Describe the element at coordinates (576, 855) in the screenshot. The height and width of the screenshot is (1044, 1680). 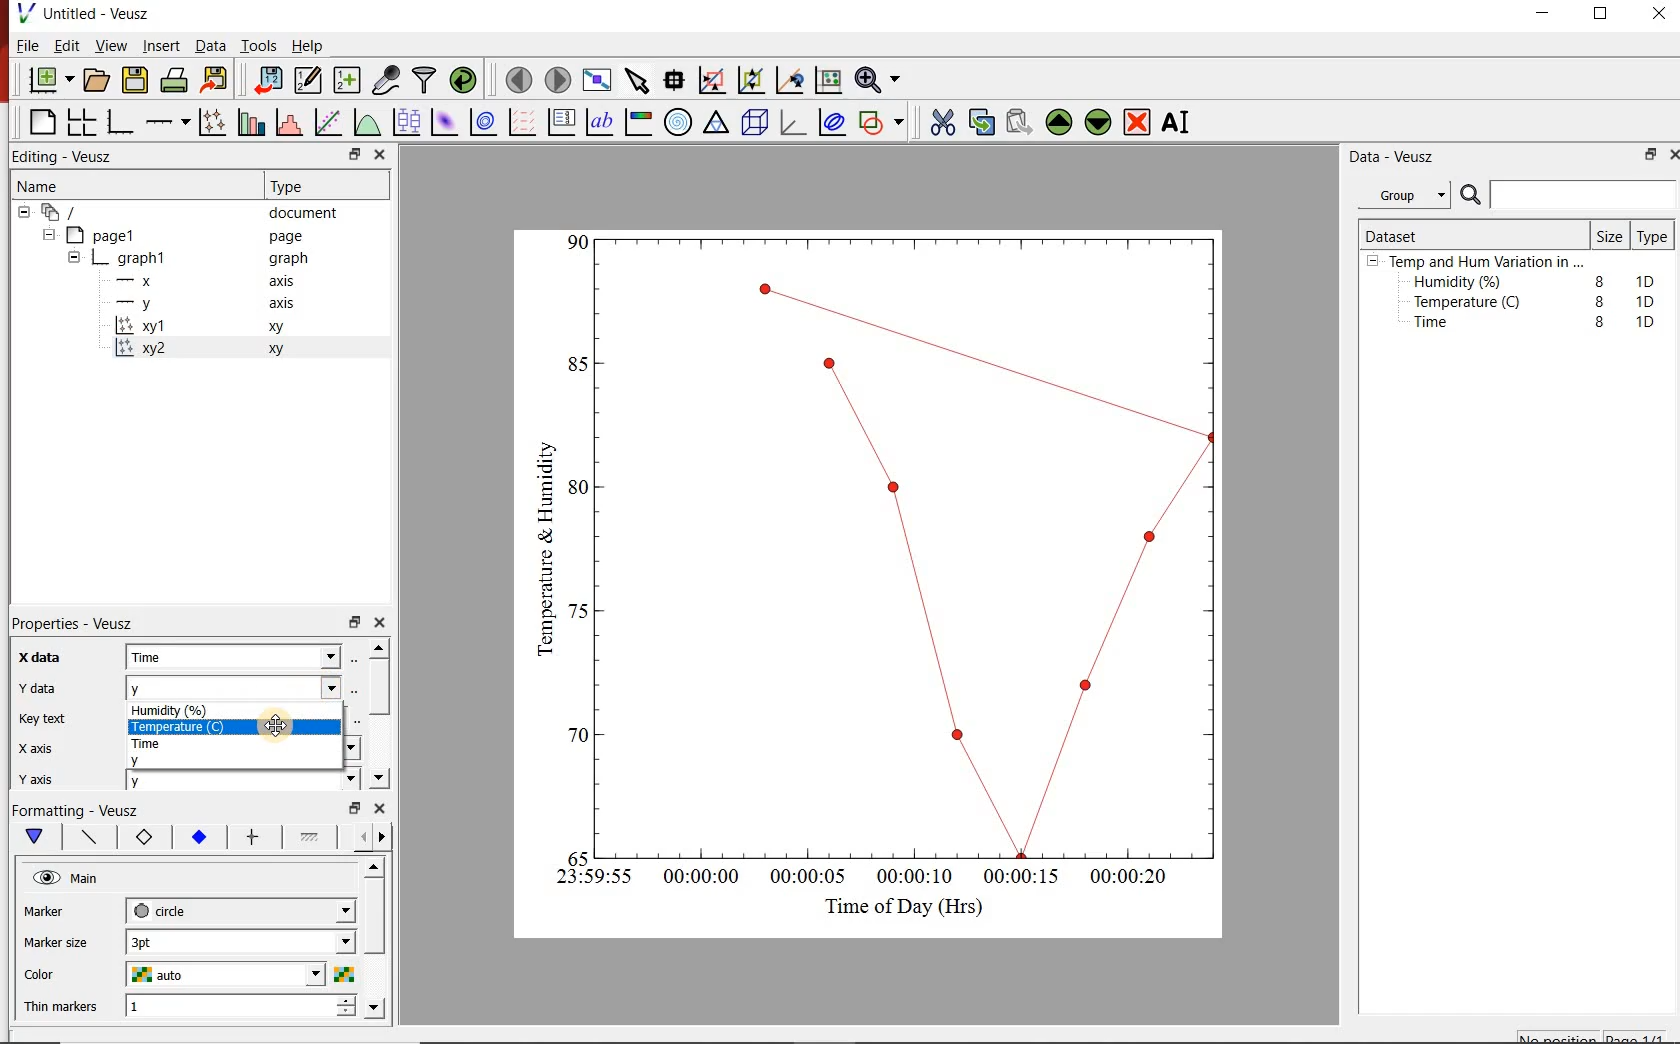
I see `0` at that location.